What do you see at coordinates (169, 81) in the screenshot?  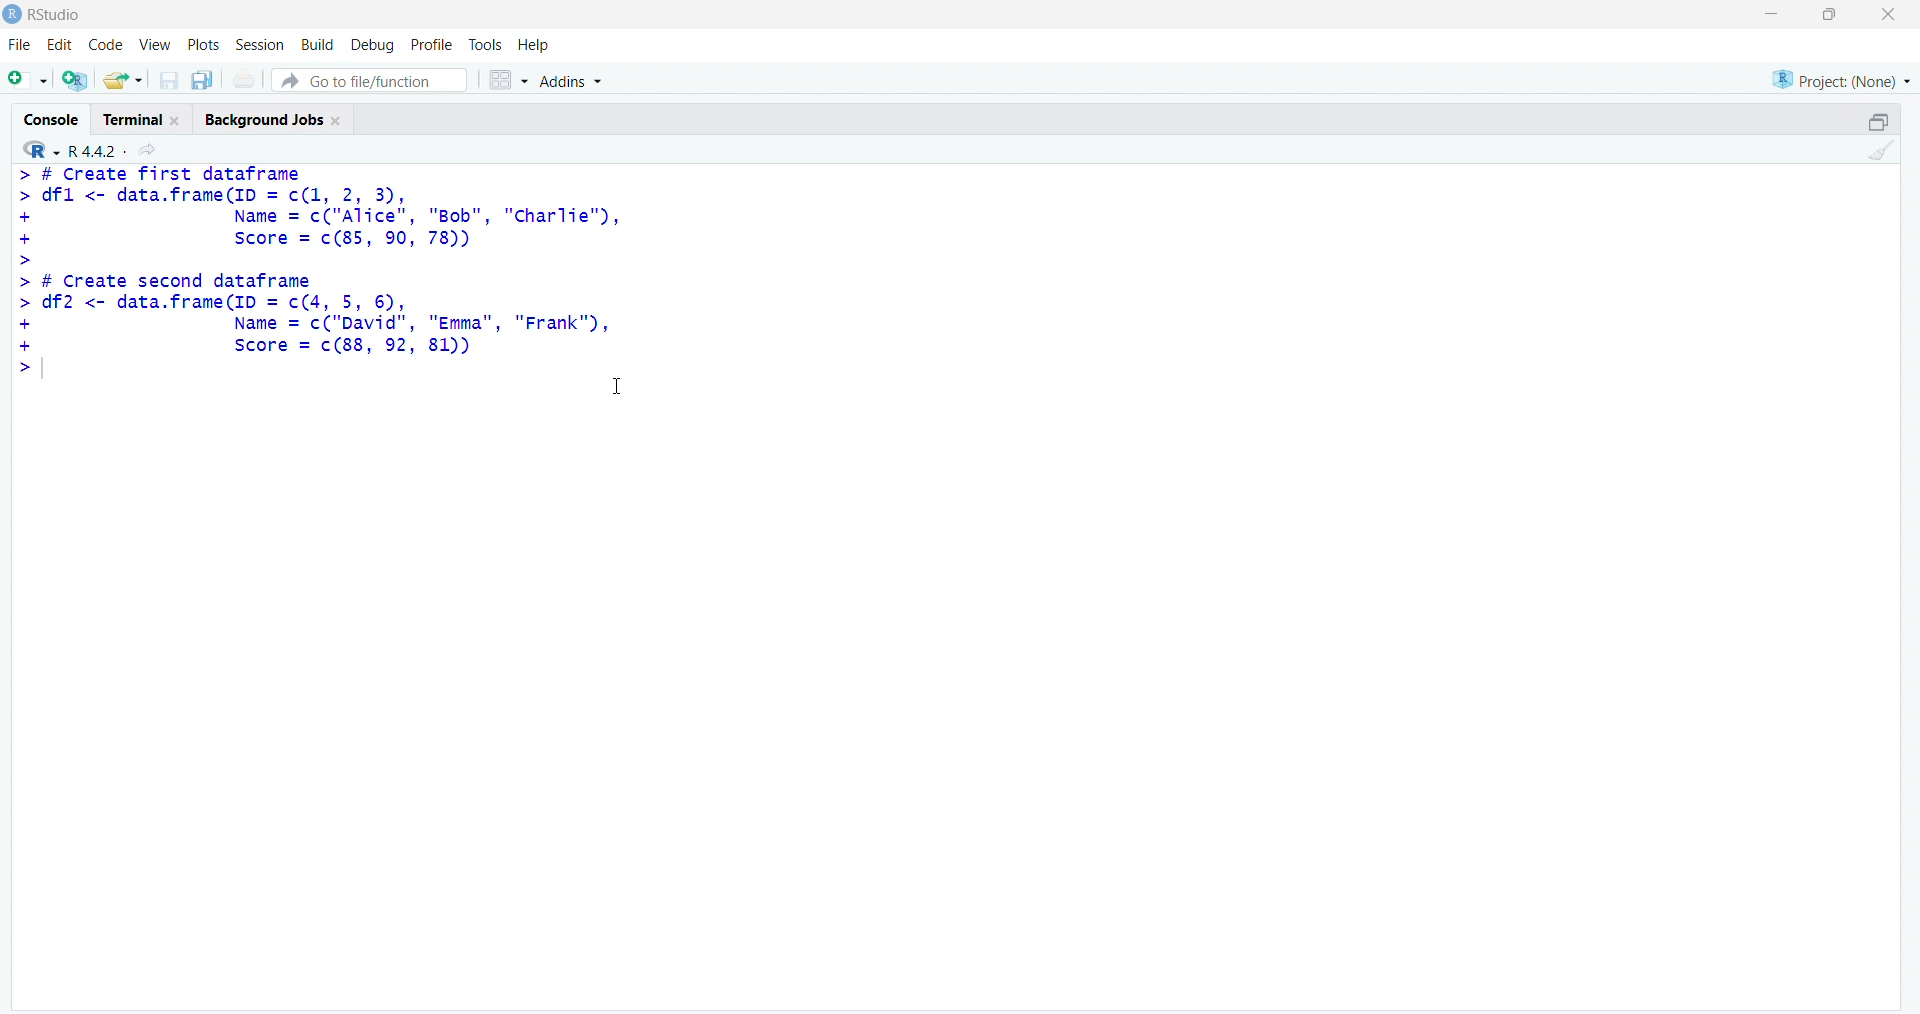 I see `save current document` at bounding box center [169, 81].